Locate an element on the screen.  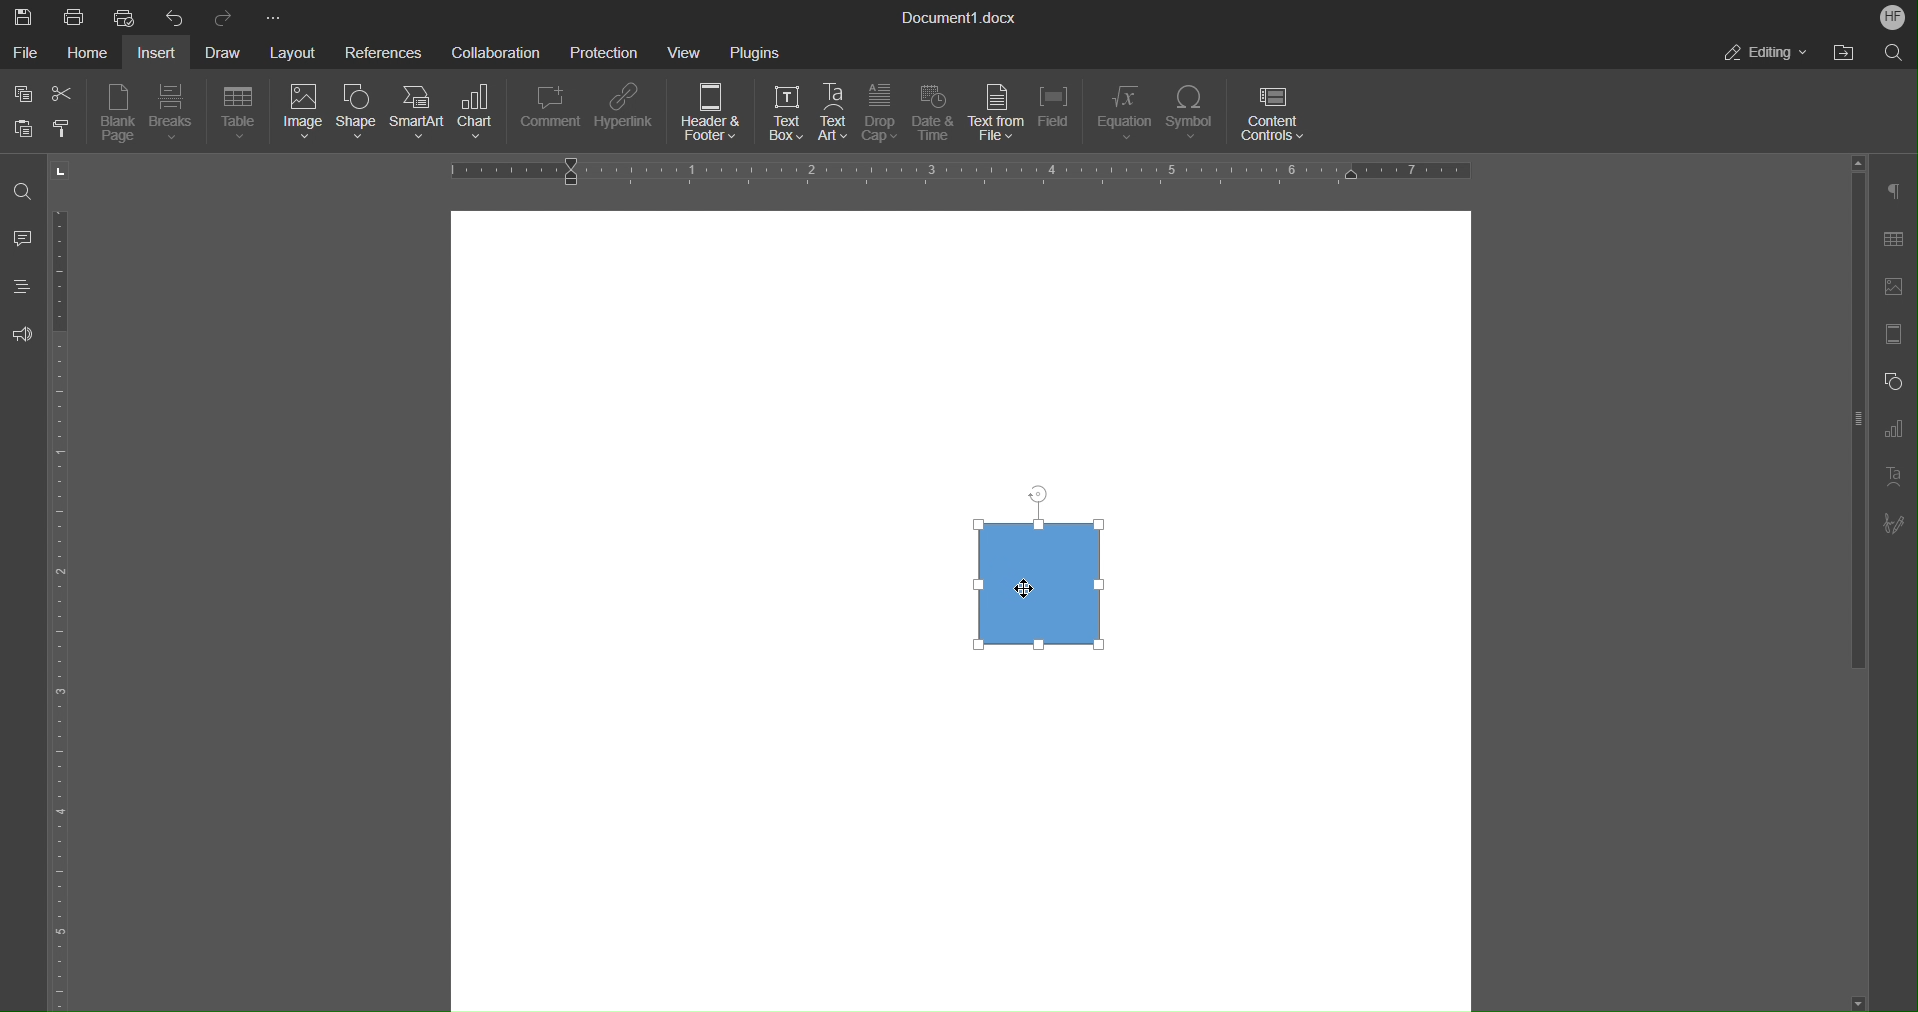
Shape Settings is located at coordinates (1898, 380).